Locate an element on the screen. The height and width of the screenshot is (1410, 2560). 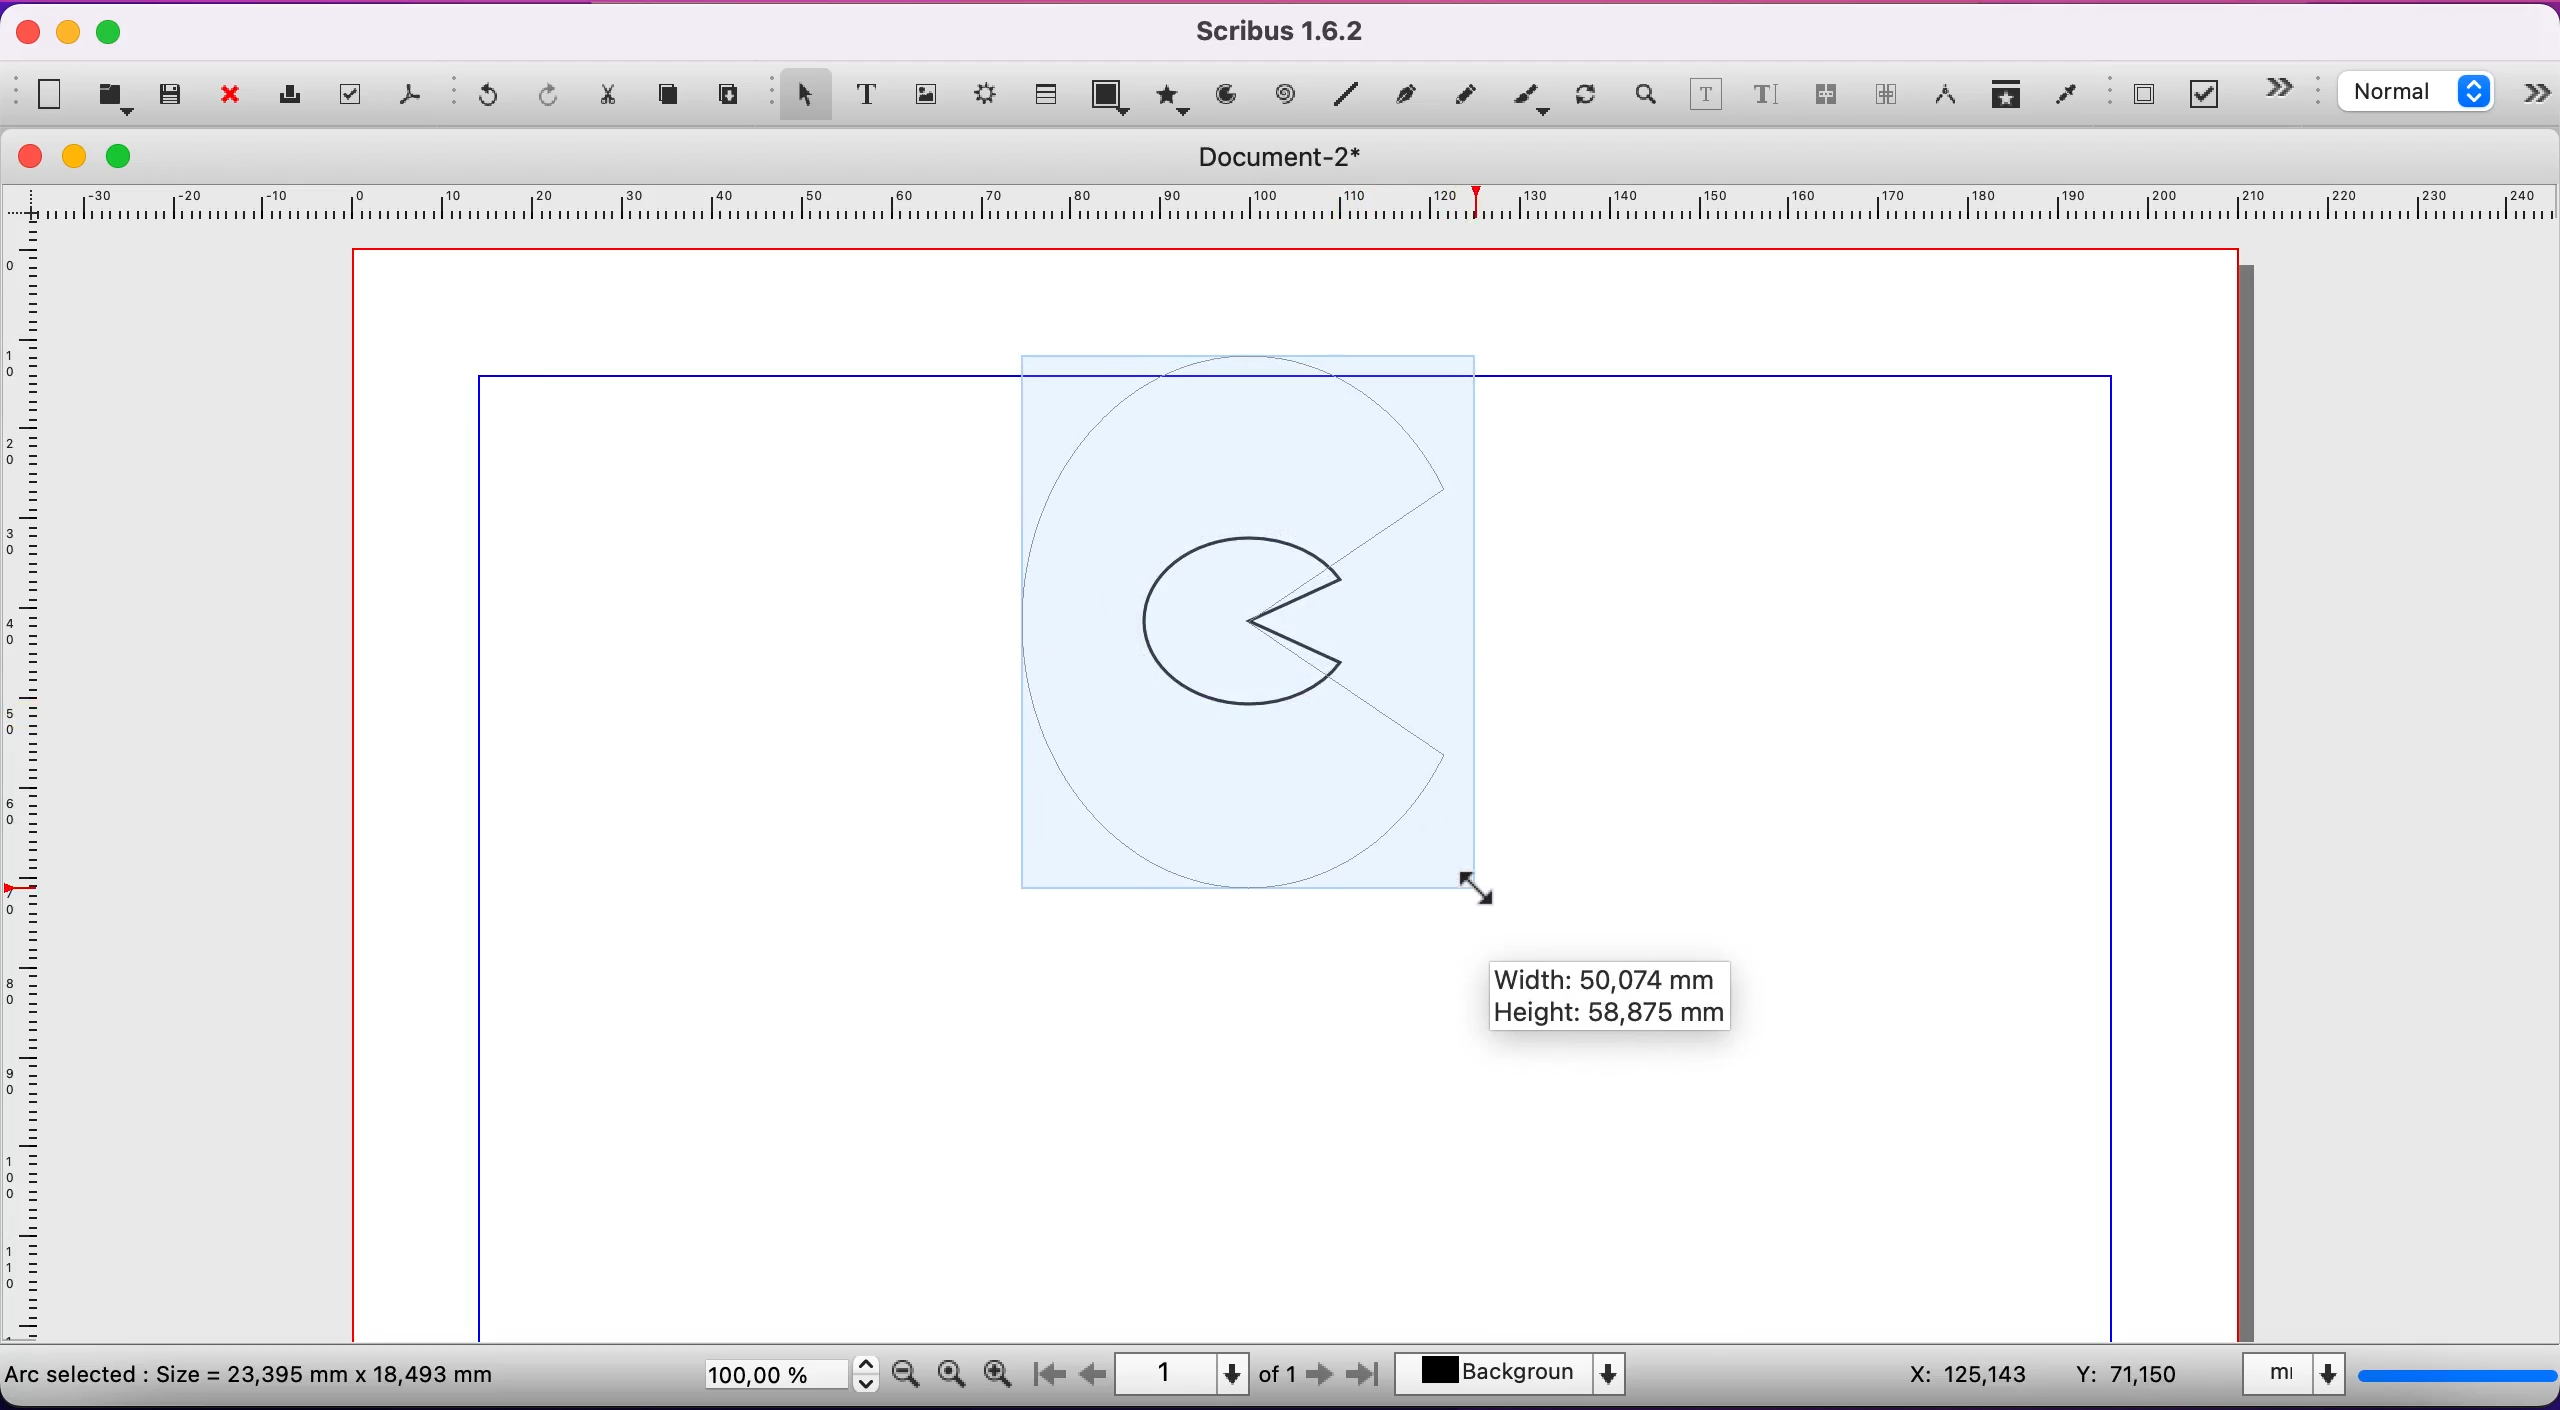
measurement selected is located at coordinates (2395, 1378).